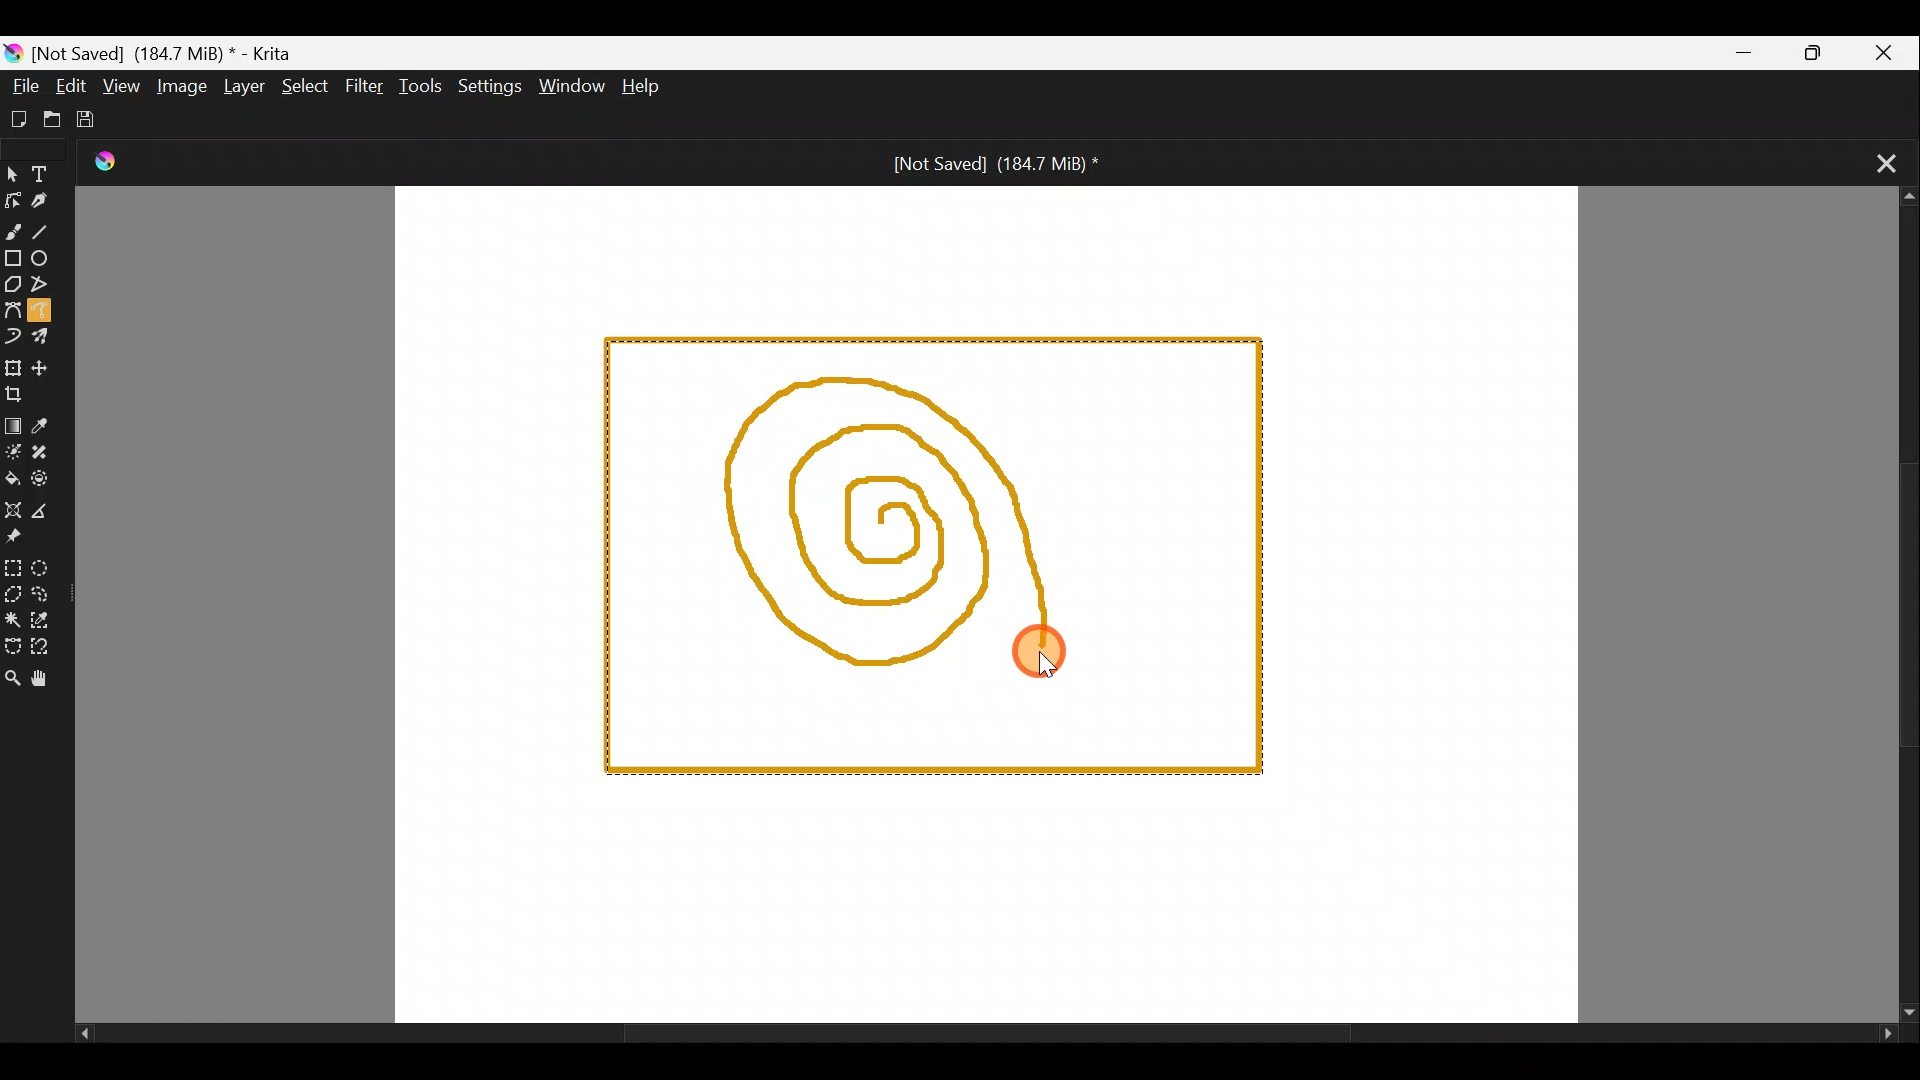 This screenshot has width=1920, height=1080. I want to click on Measure the distance between two points, so click(42, 511).